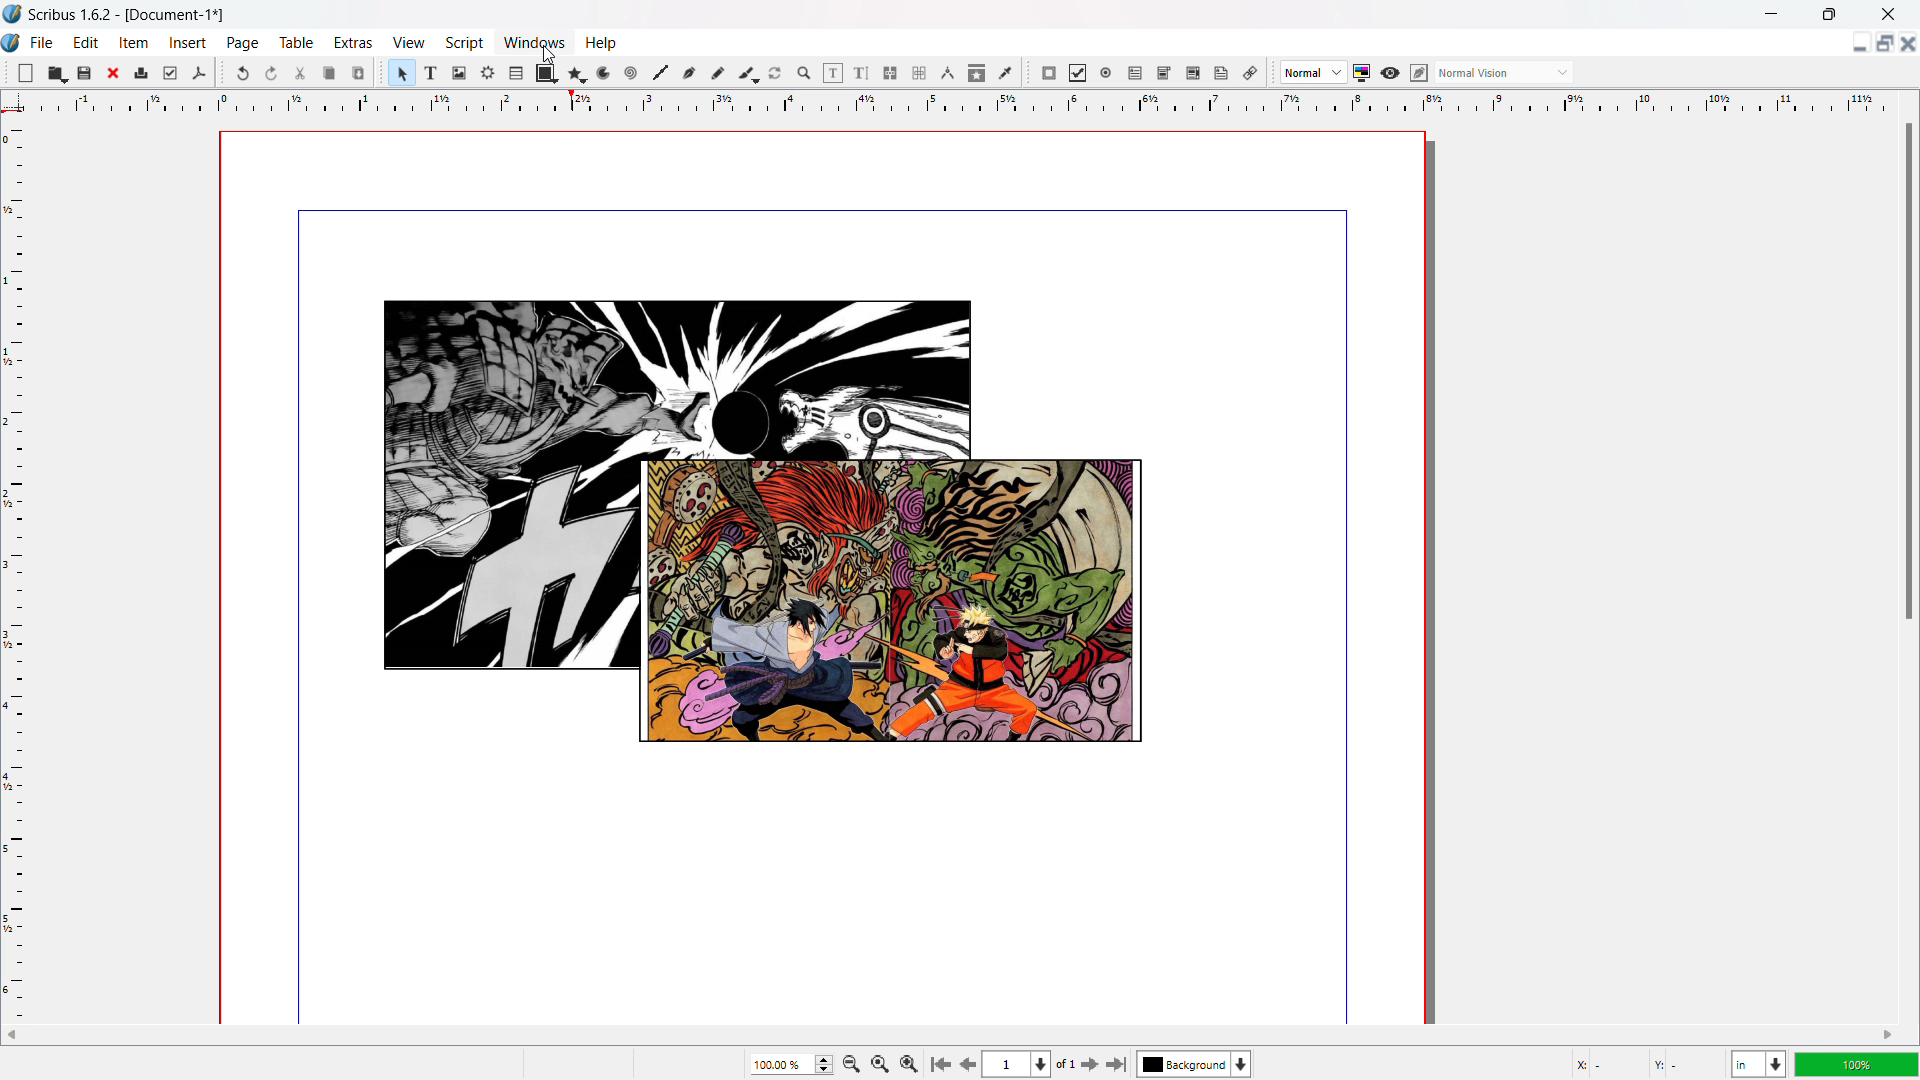 Image resolution: width=1920 pixels, height=1080 pixels. Describe the element at coordinates (381, 71) in the screenshot. I see `move toolbox` at that location.